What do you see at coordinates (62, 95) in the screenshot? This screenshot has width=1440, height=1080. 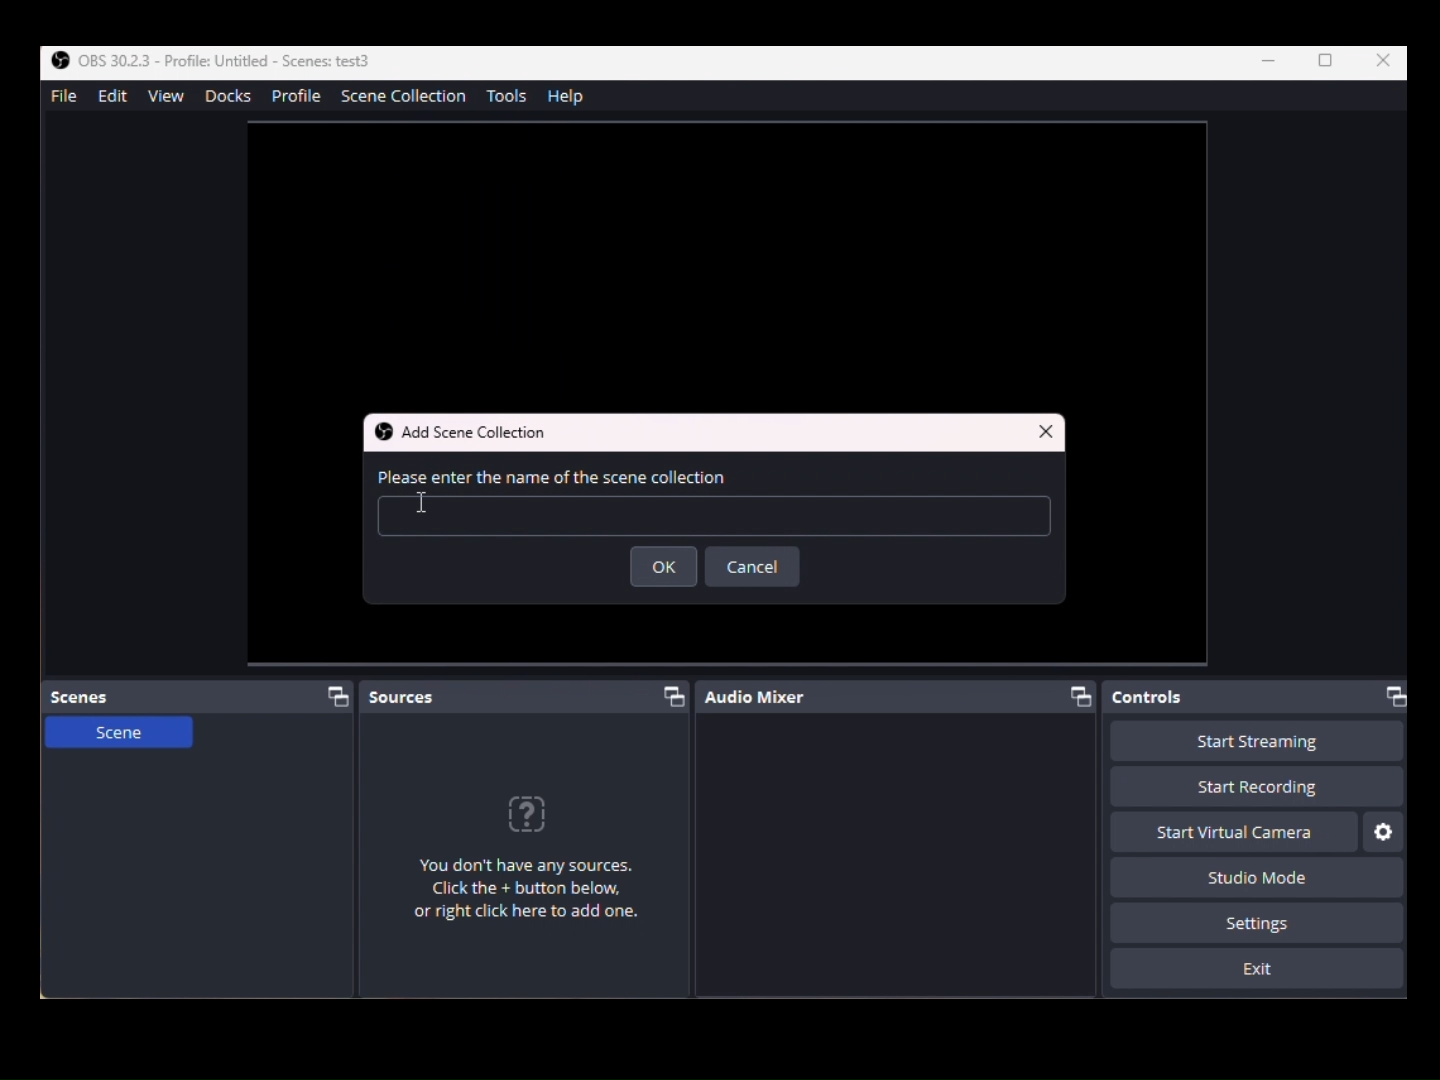 I see `File` at bounding box center [62, 95].